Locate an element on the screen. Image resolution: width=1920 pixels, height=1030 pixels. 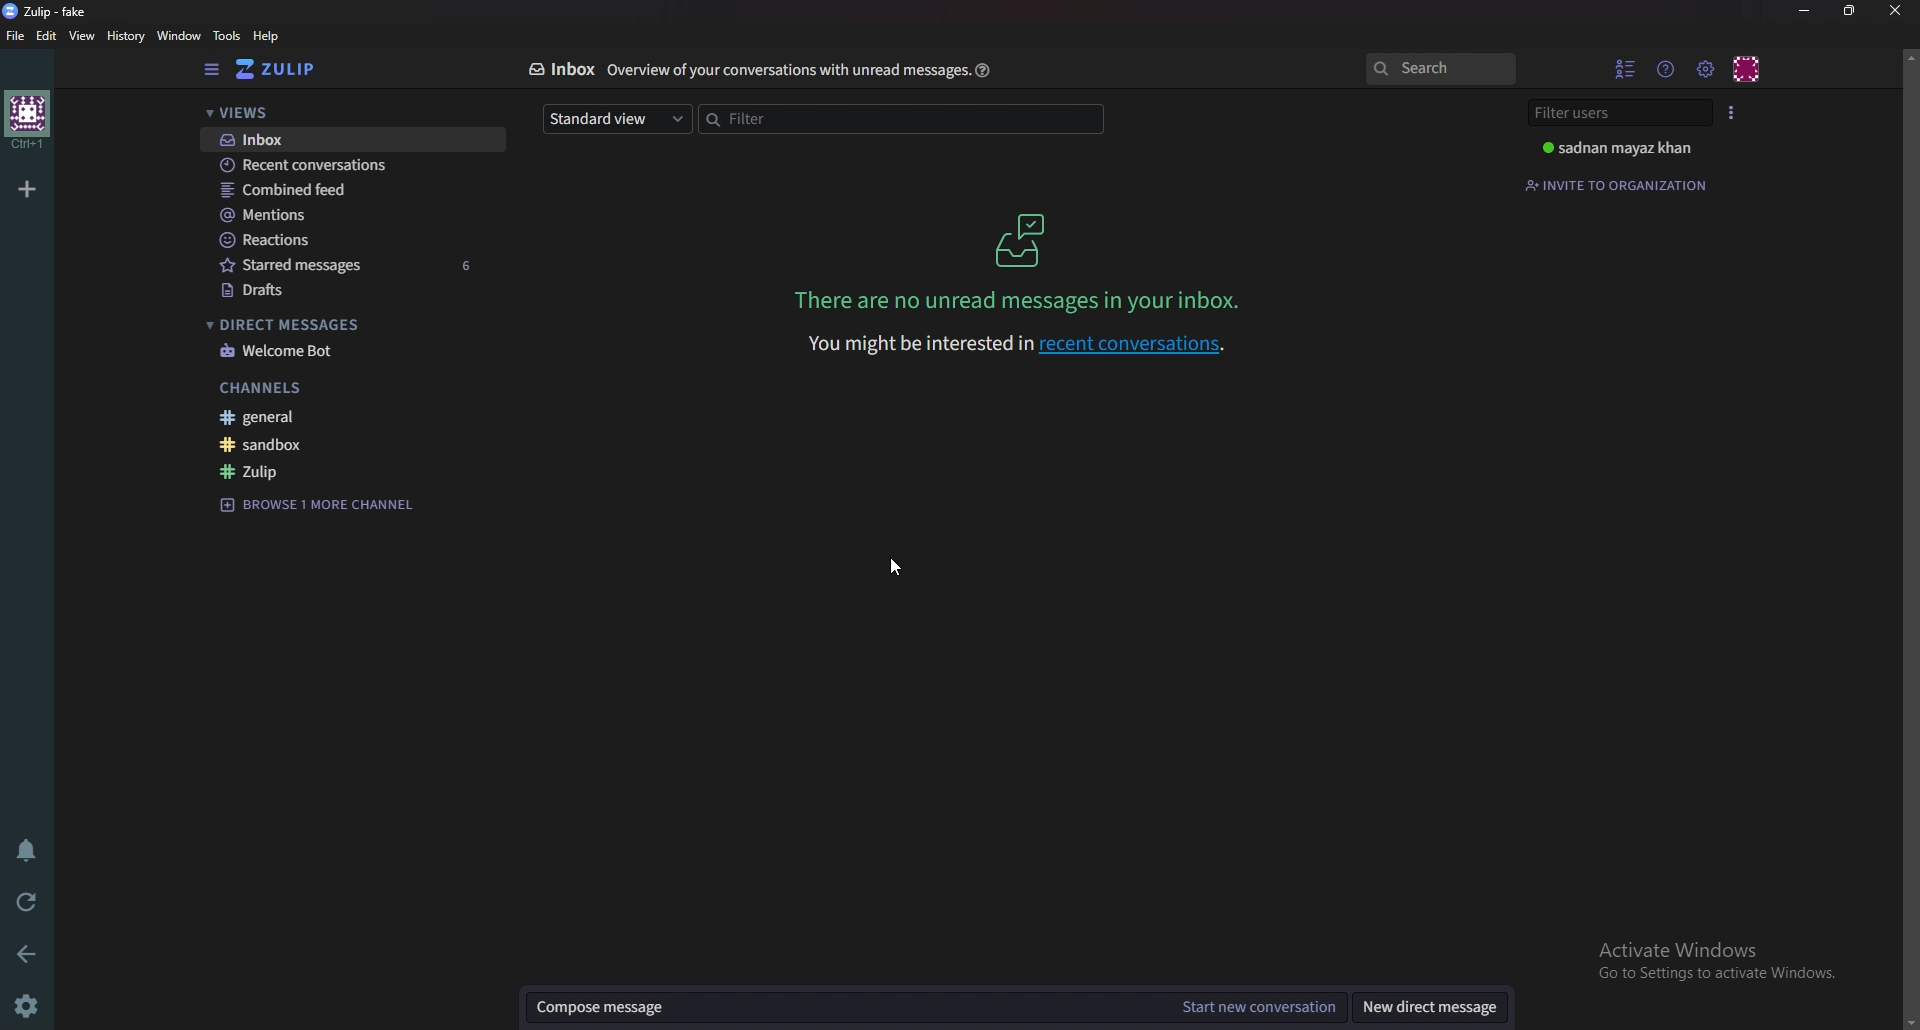
Inbox is located at coordinates (343, 139).